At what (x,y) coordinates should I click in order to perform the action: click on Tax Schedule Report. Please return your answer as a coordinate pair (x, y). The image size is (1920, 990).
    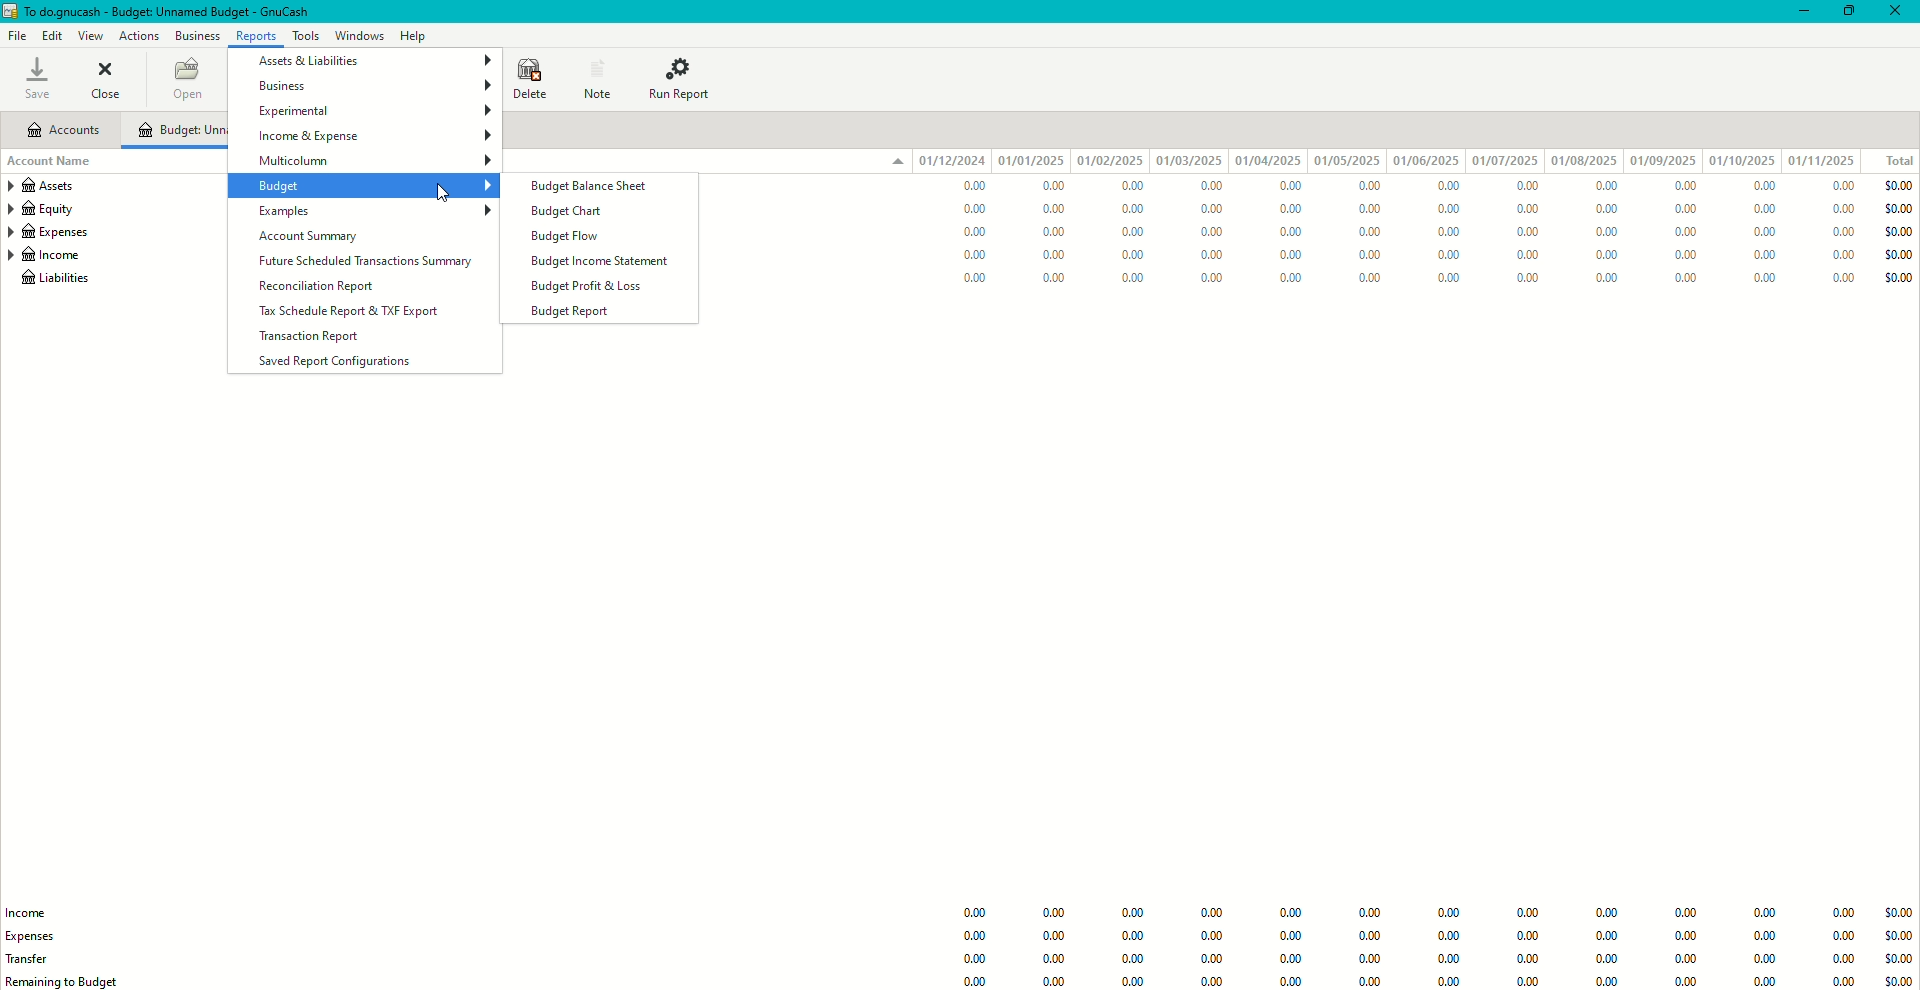
    Looking at the image, I should click on (350, 311).